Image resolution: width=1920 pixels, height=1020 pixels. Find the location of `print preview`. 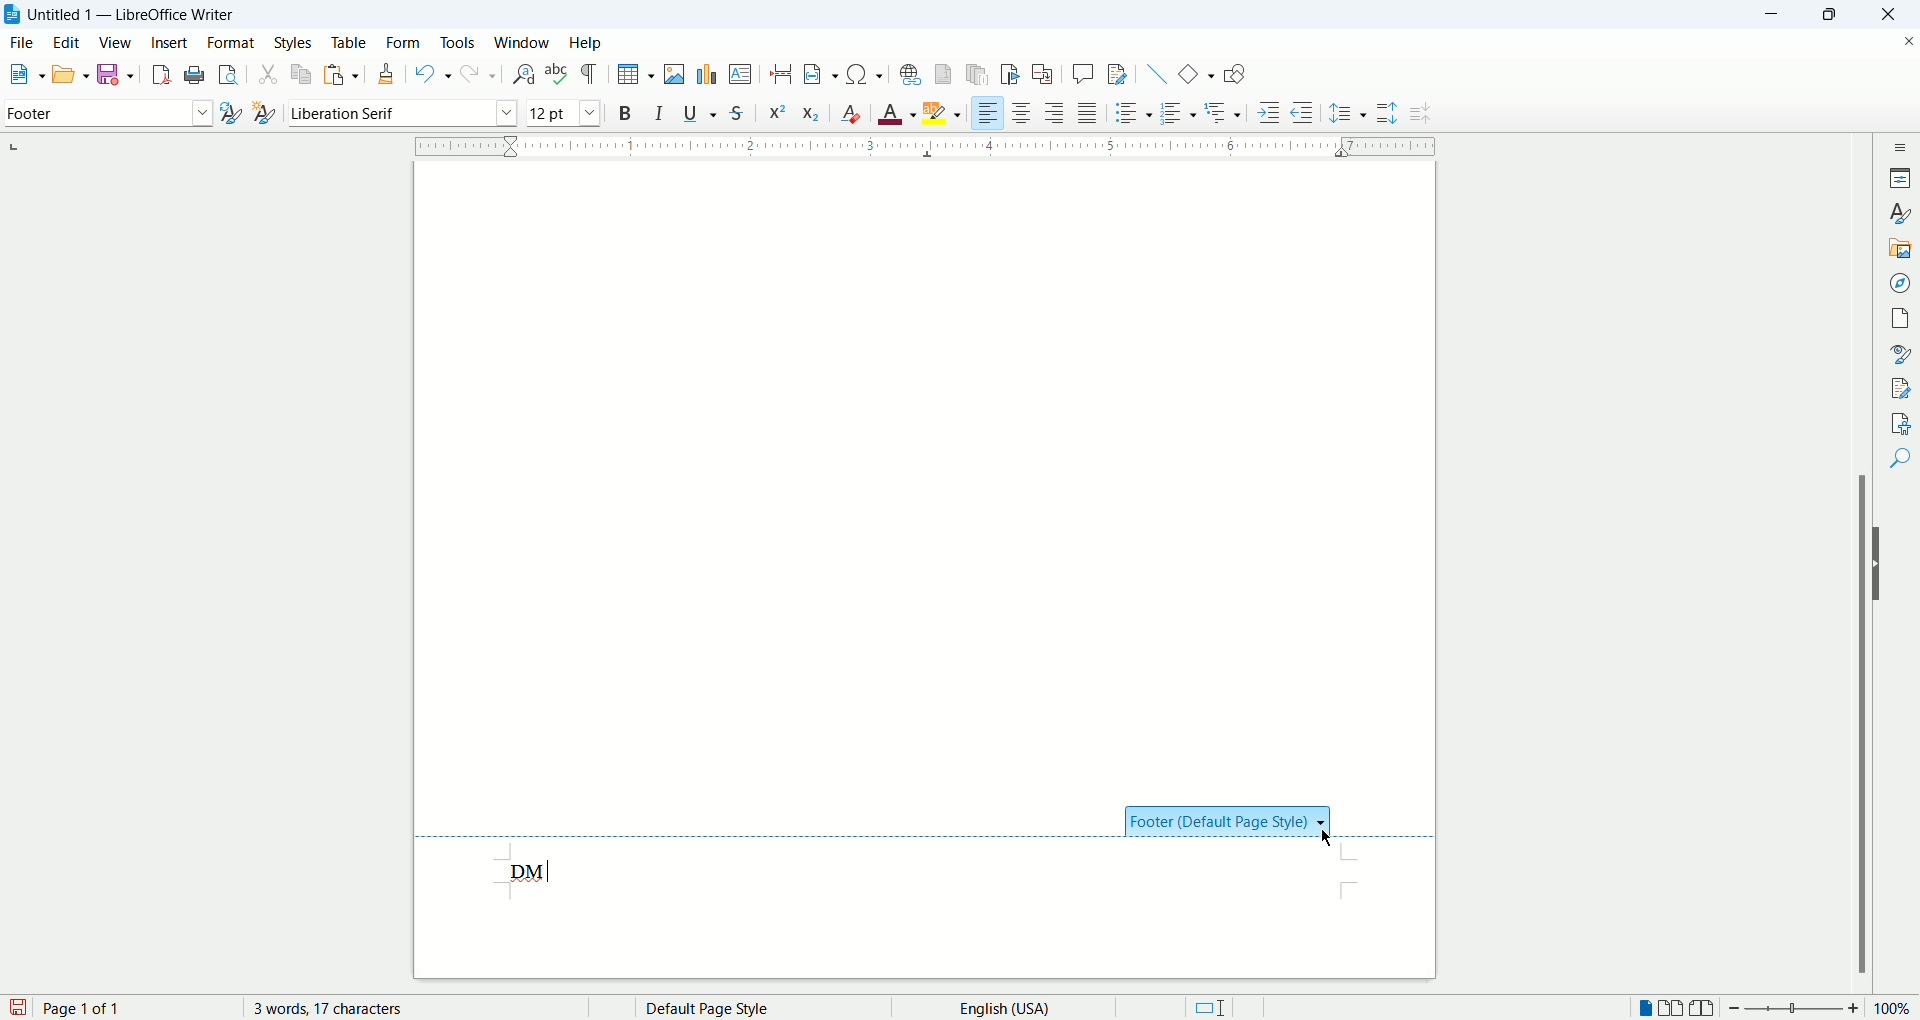

print preview is located at coordinates (229, 76).